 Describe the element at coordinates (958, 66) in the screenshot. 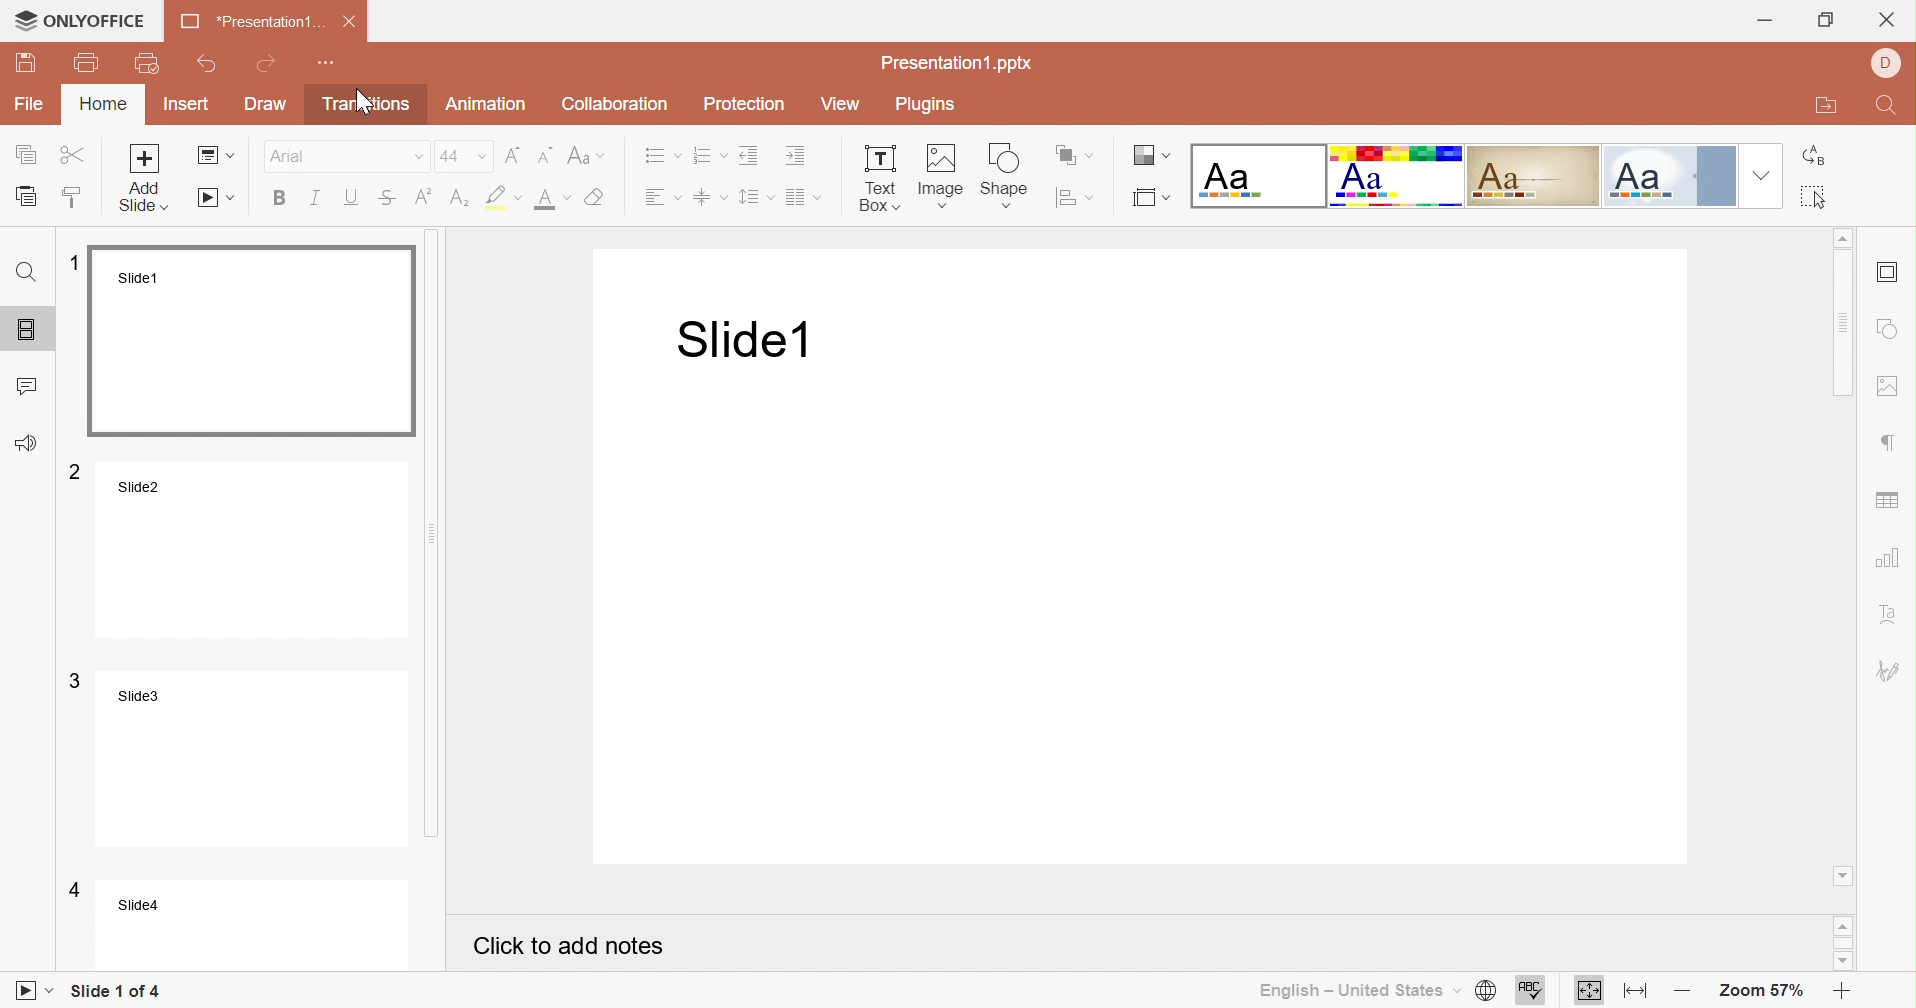

I see `Presentation1.pptx` at that location.